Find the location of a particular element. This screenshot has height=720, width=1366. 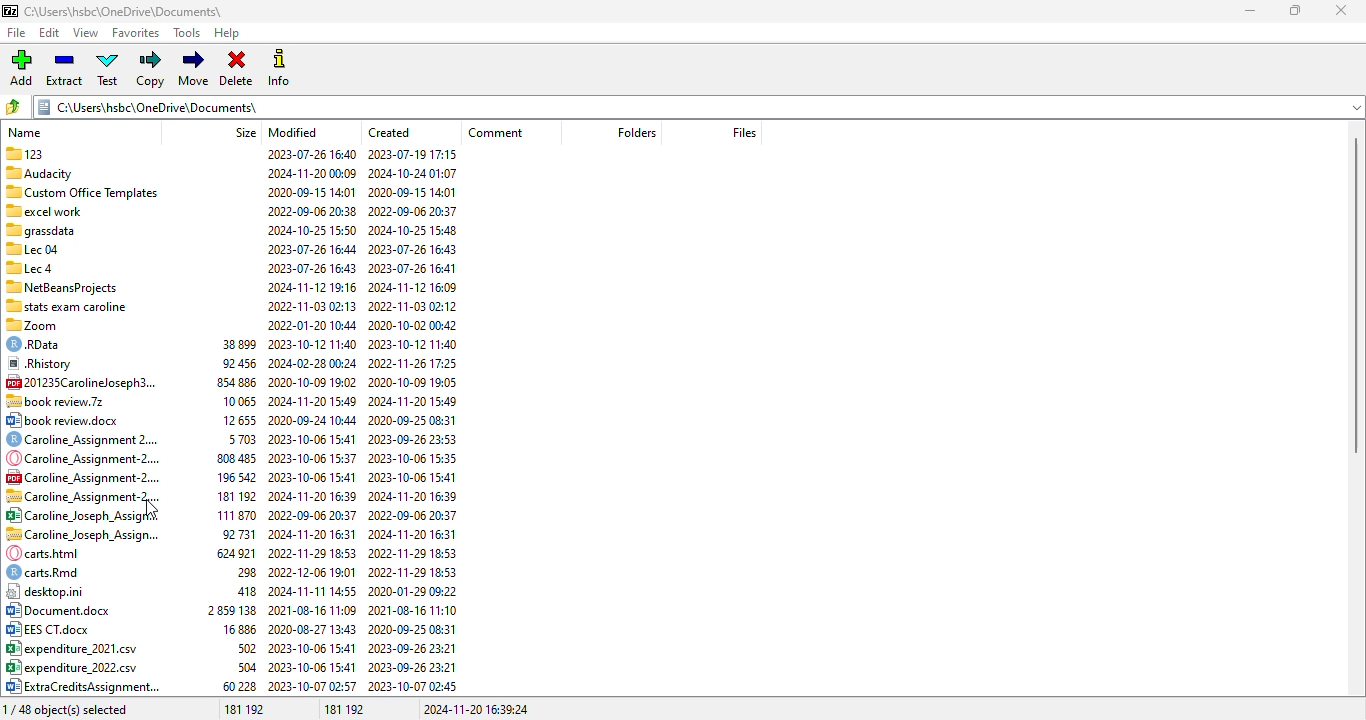

| ®lleca 2023-07-26 16:43 2023-07-26 16:41 is located at coordinates (229, 267).